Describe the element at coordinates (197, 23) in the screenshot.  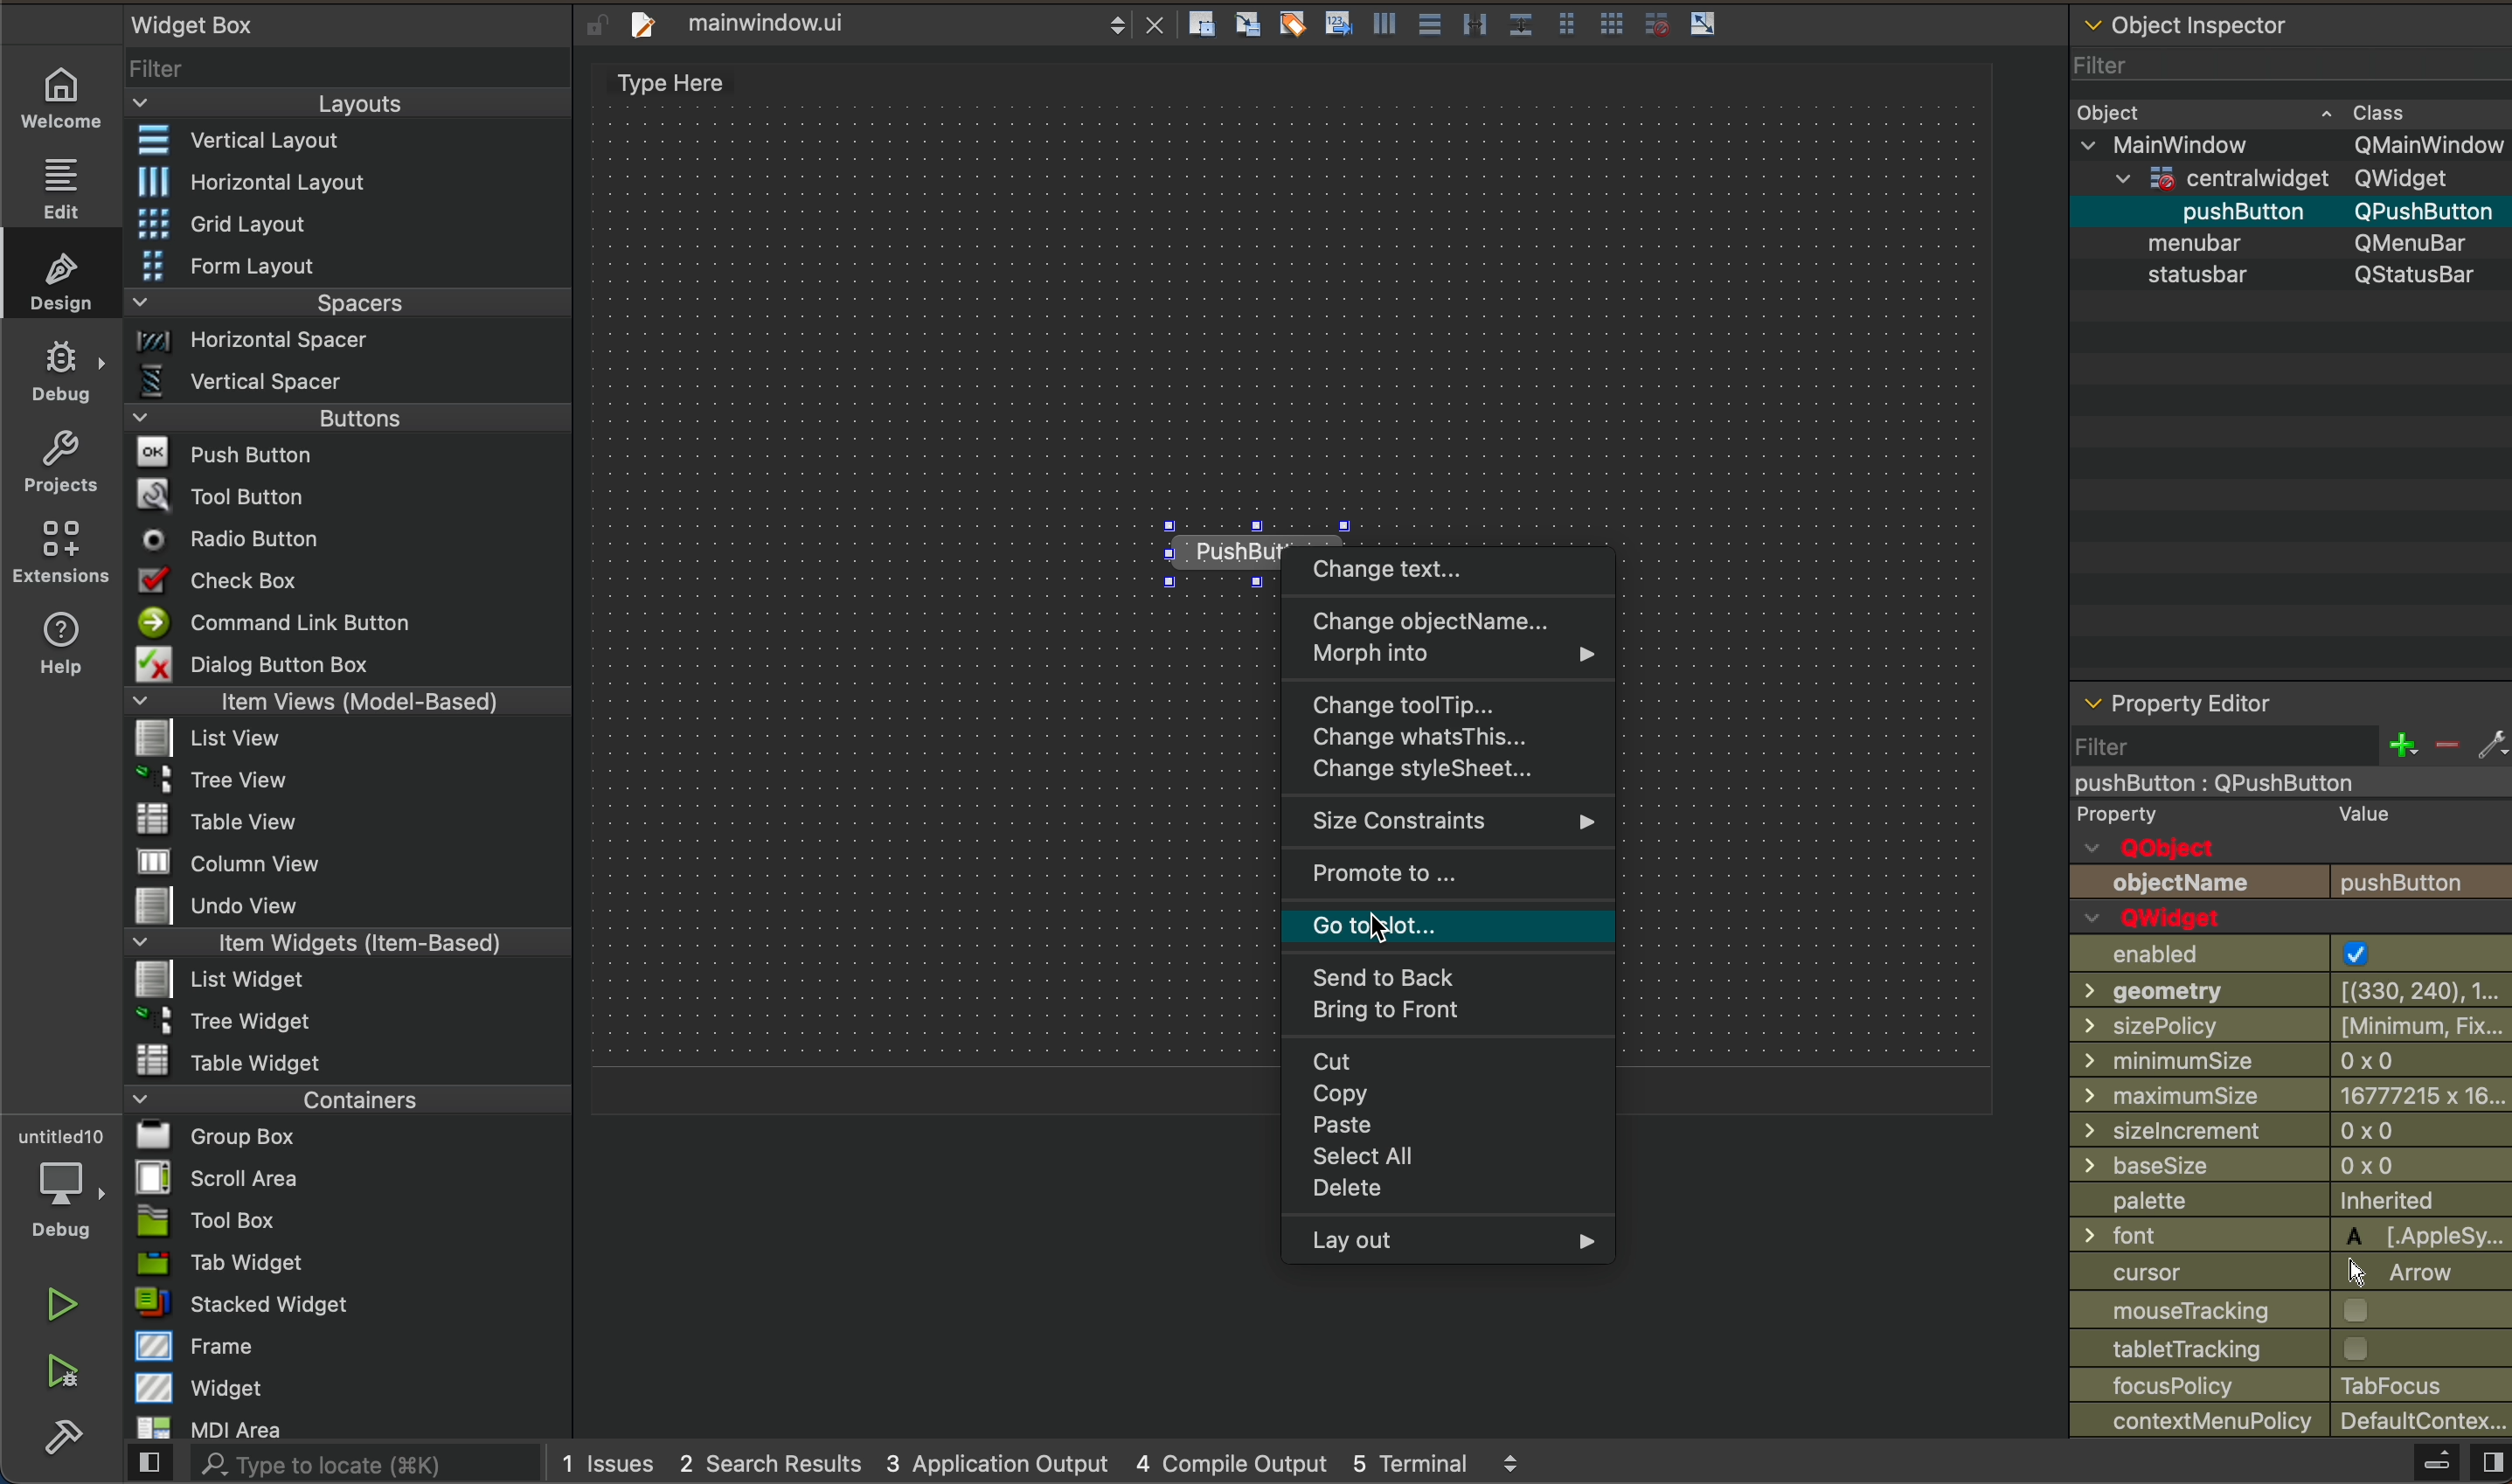
I see `widget box` at that location.